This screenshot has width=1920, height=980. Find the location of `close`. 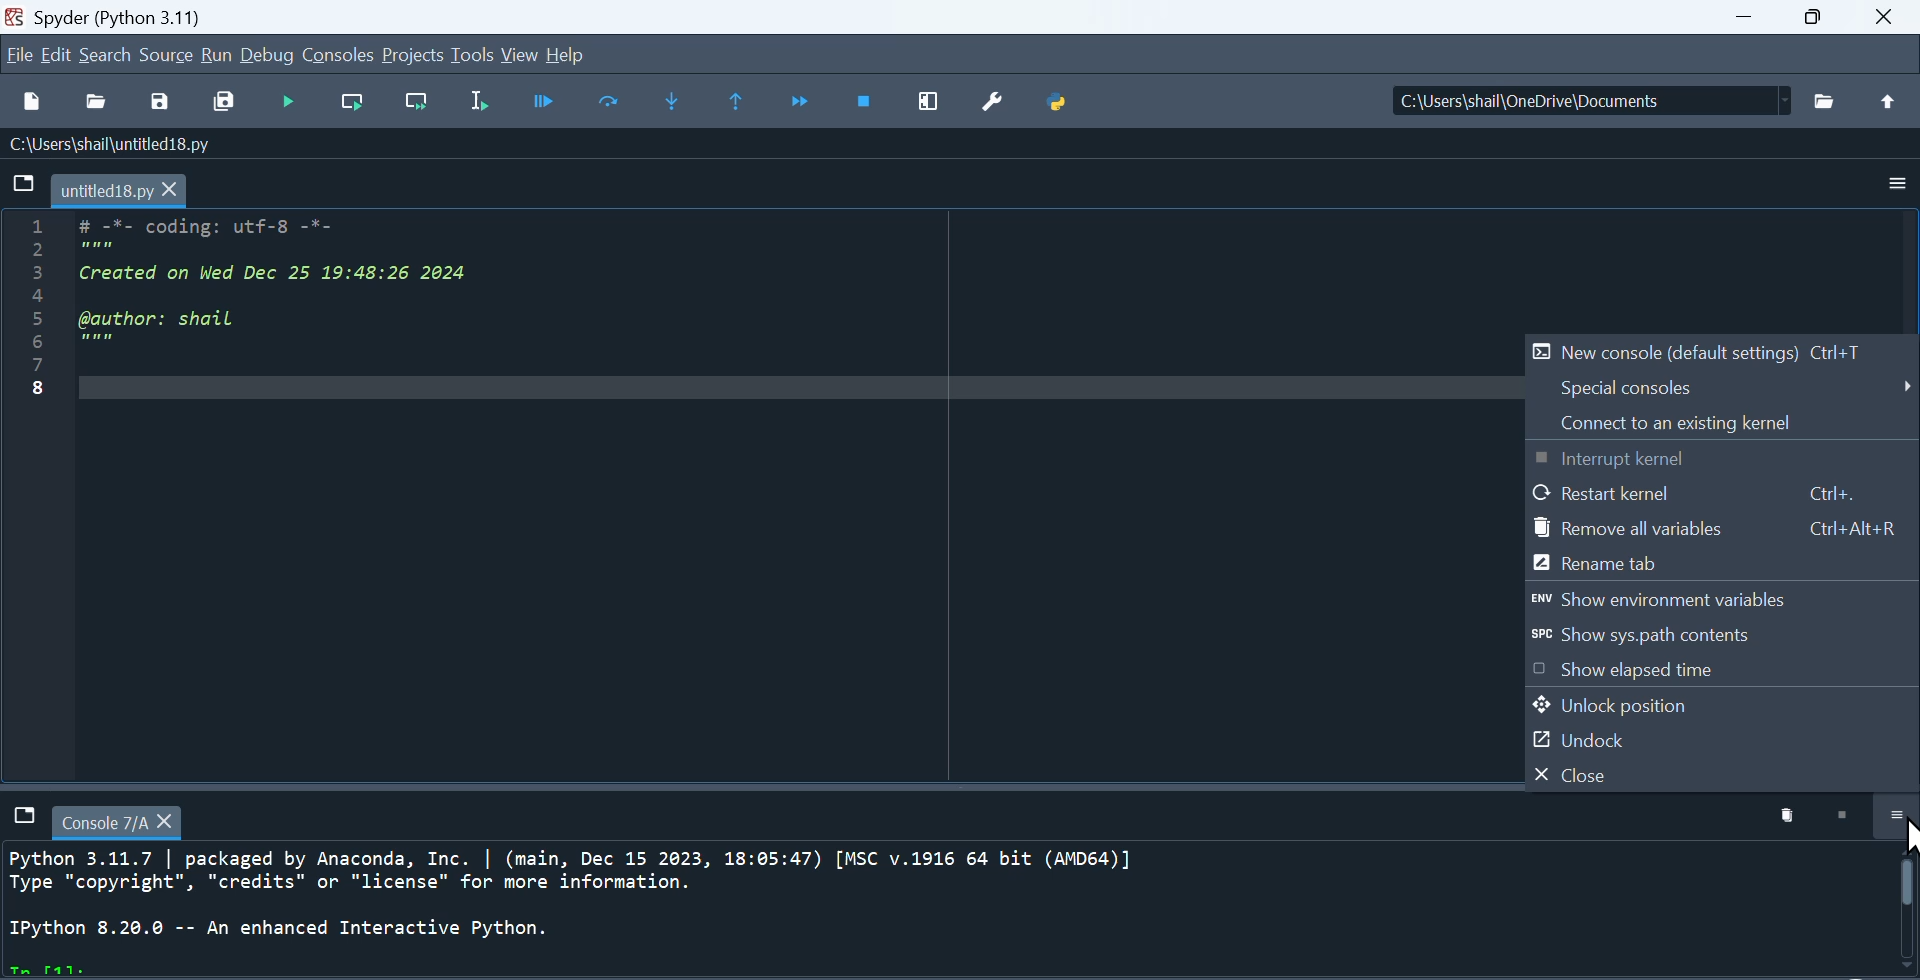

close is located at coordinates (1720, 775).